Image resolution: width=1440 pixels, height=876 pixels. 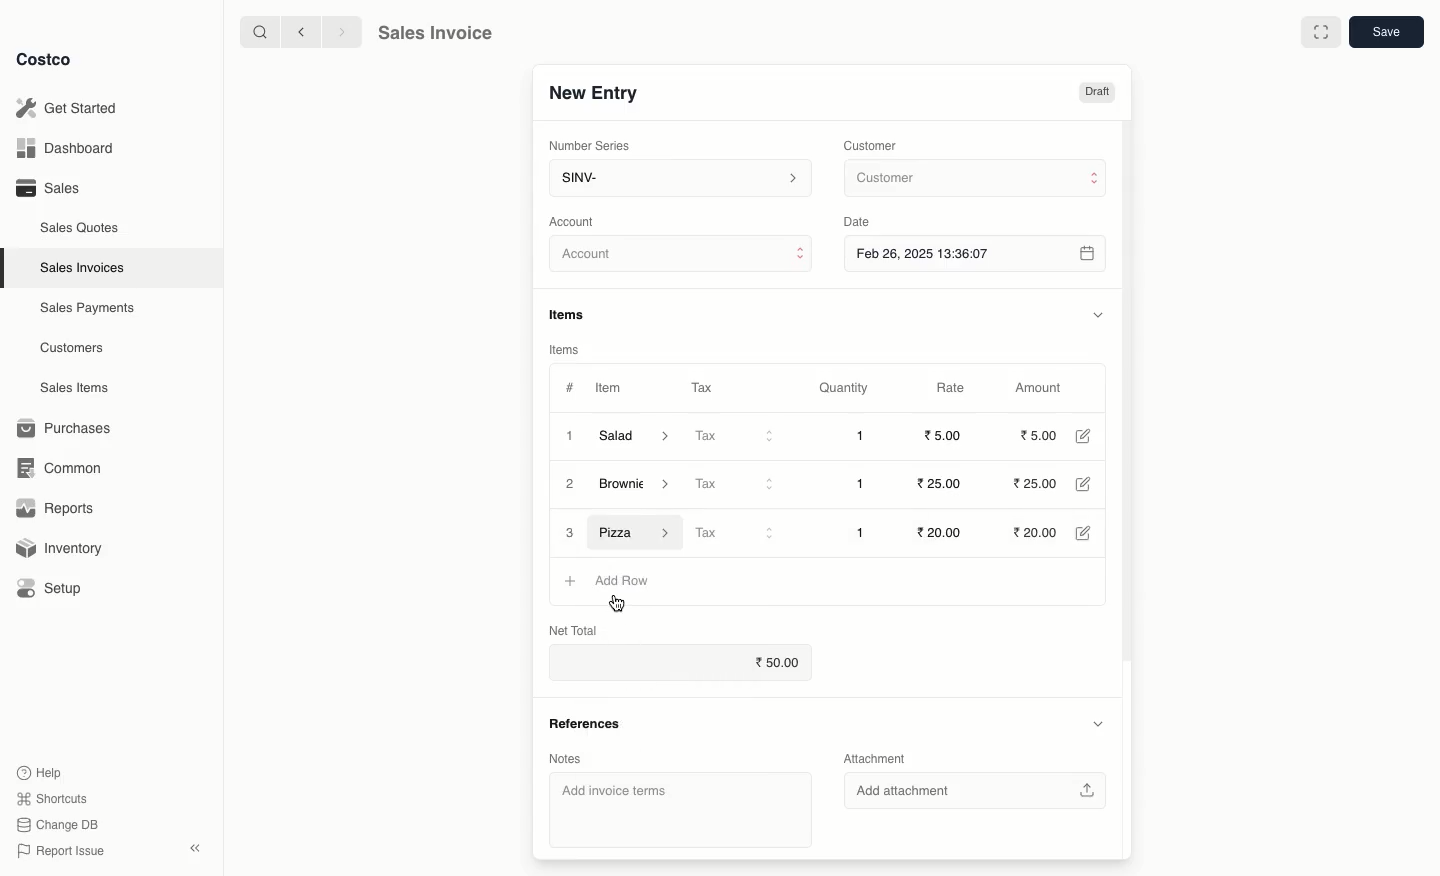 I want to click on Attachment, so click(x=876, y=760).